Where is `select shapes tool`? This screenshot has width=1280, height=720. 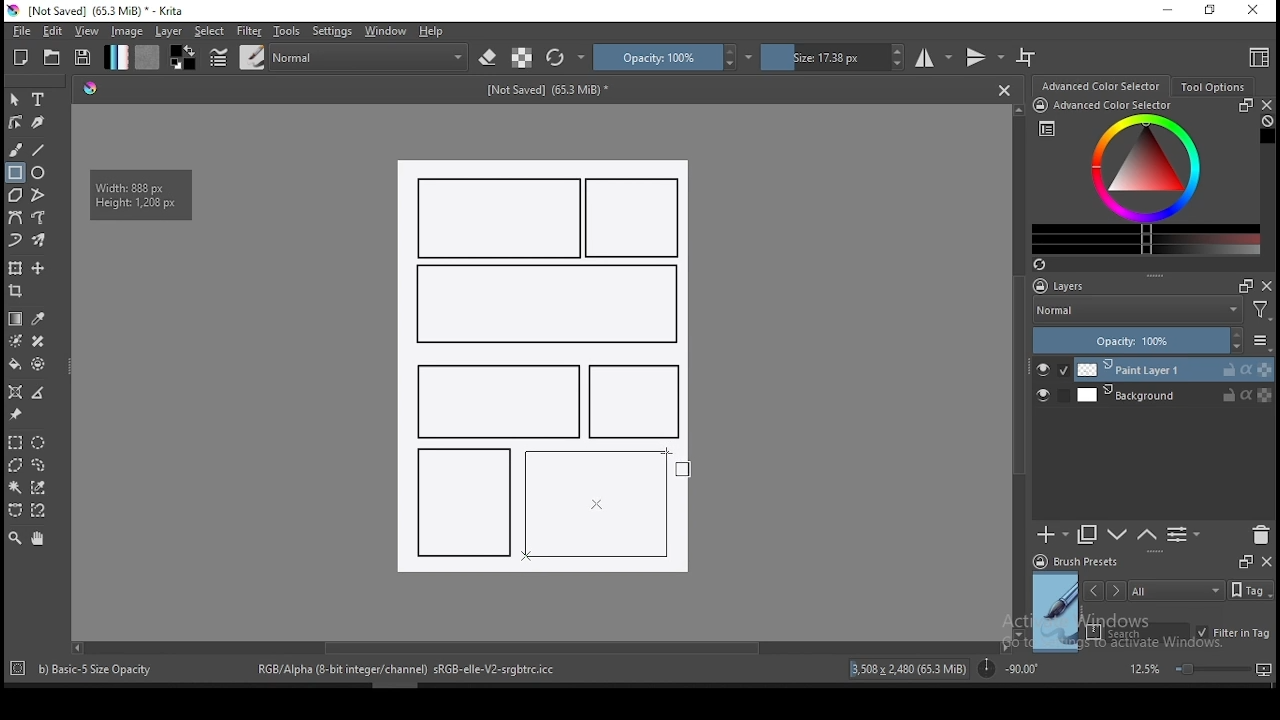 select shapes tool is located at coordinates (15, 99).